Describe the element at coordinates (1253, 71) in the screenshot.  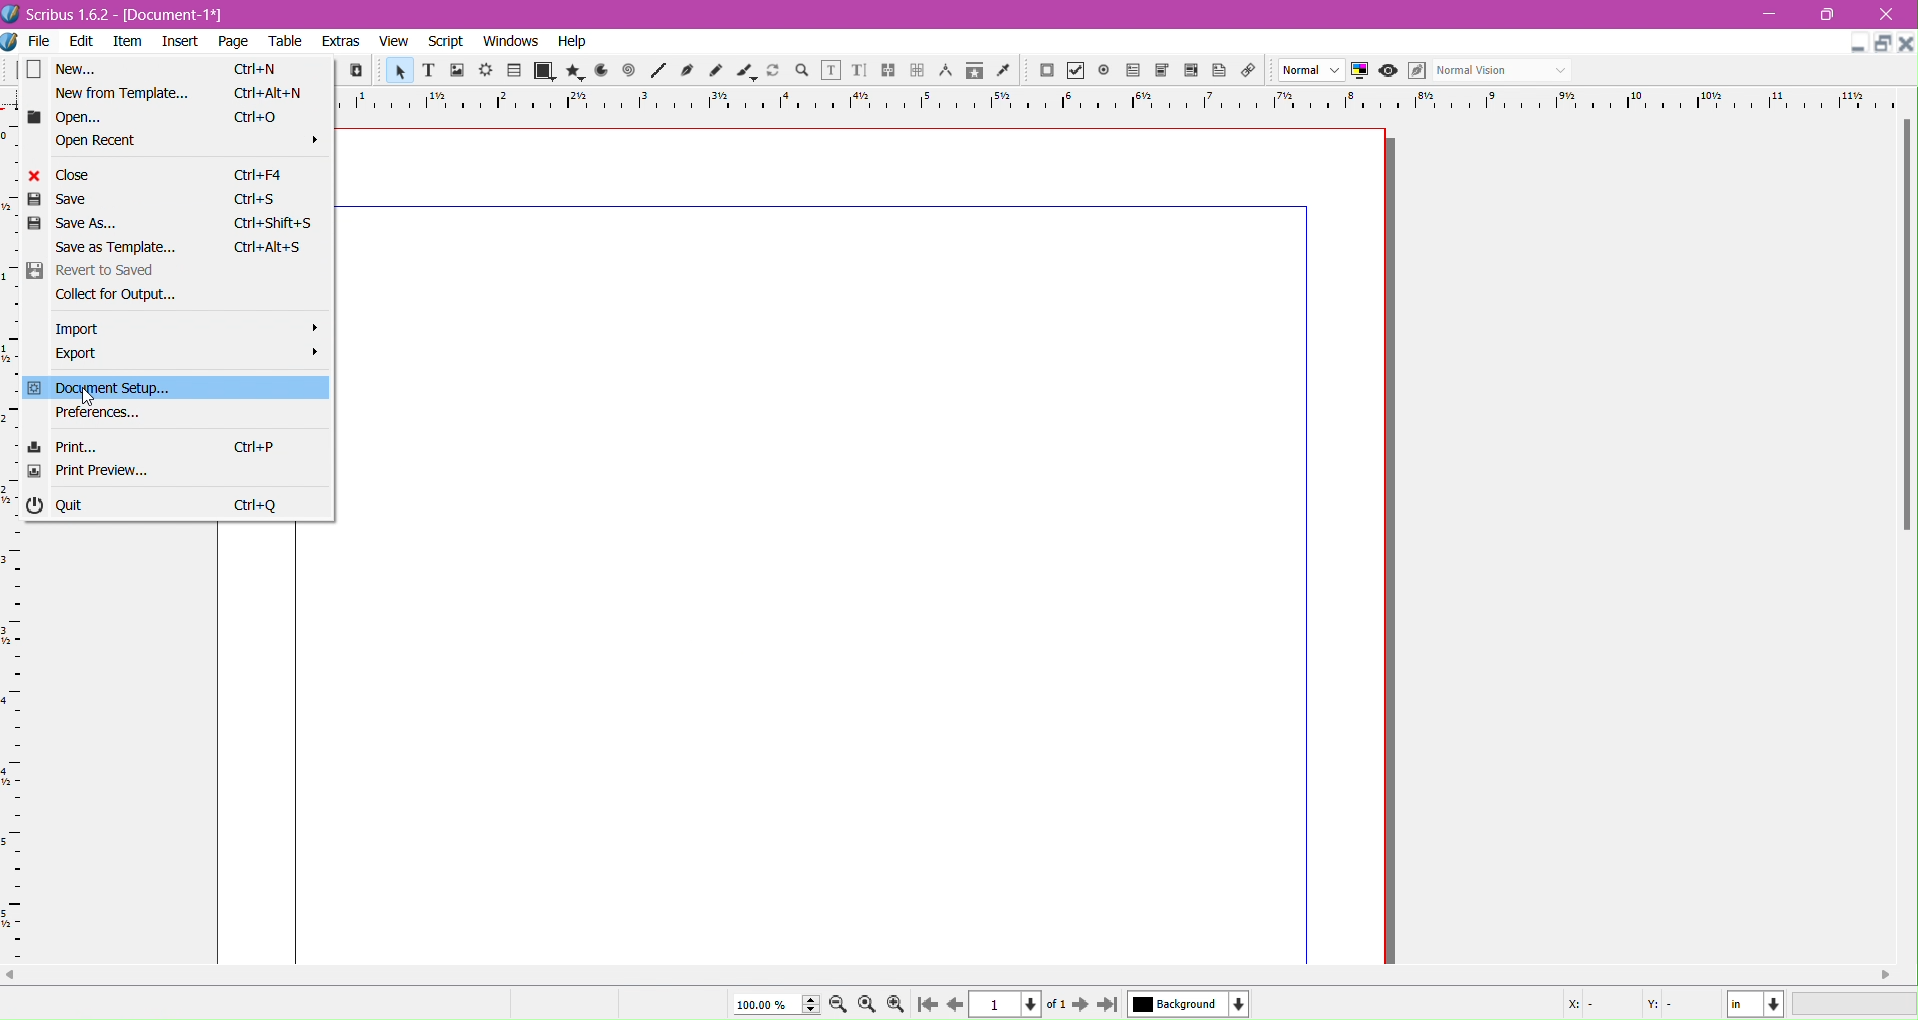
I see `link annotations` at that location.